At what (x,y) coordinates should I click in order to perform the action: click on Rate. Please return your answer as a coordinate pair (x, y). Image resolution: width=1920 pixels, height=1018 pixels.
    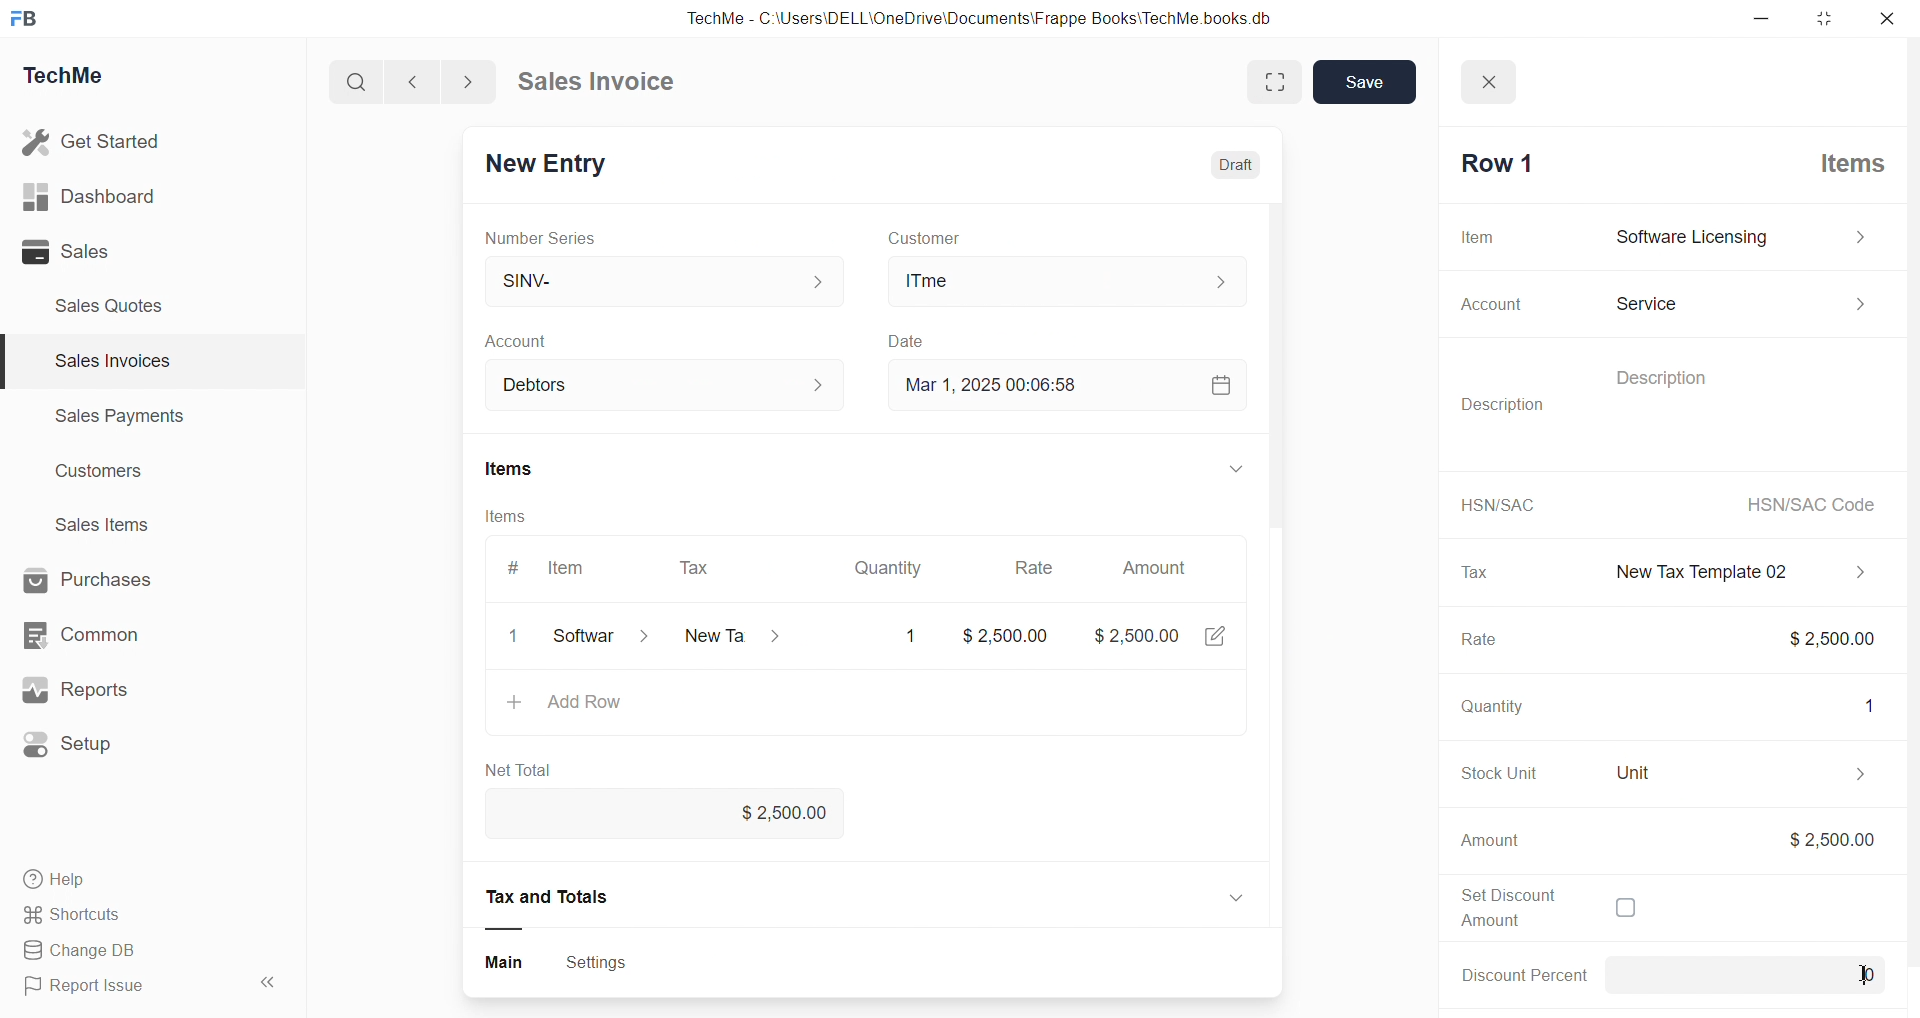
    Looking at the image, I should click on (1473, 642).